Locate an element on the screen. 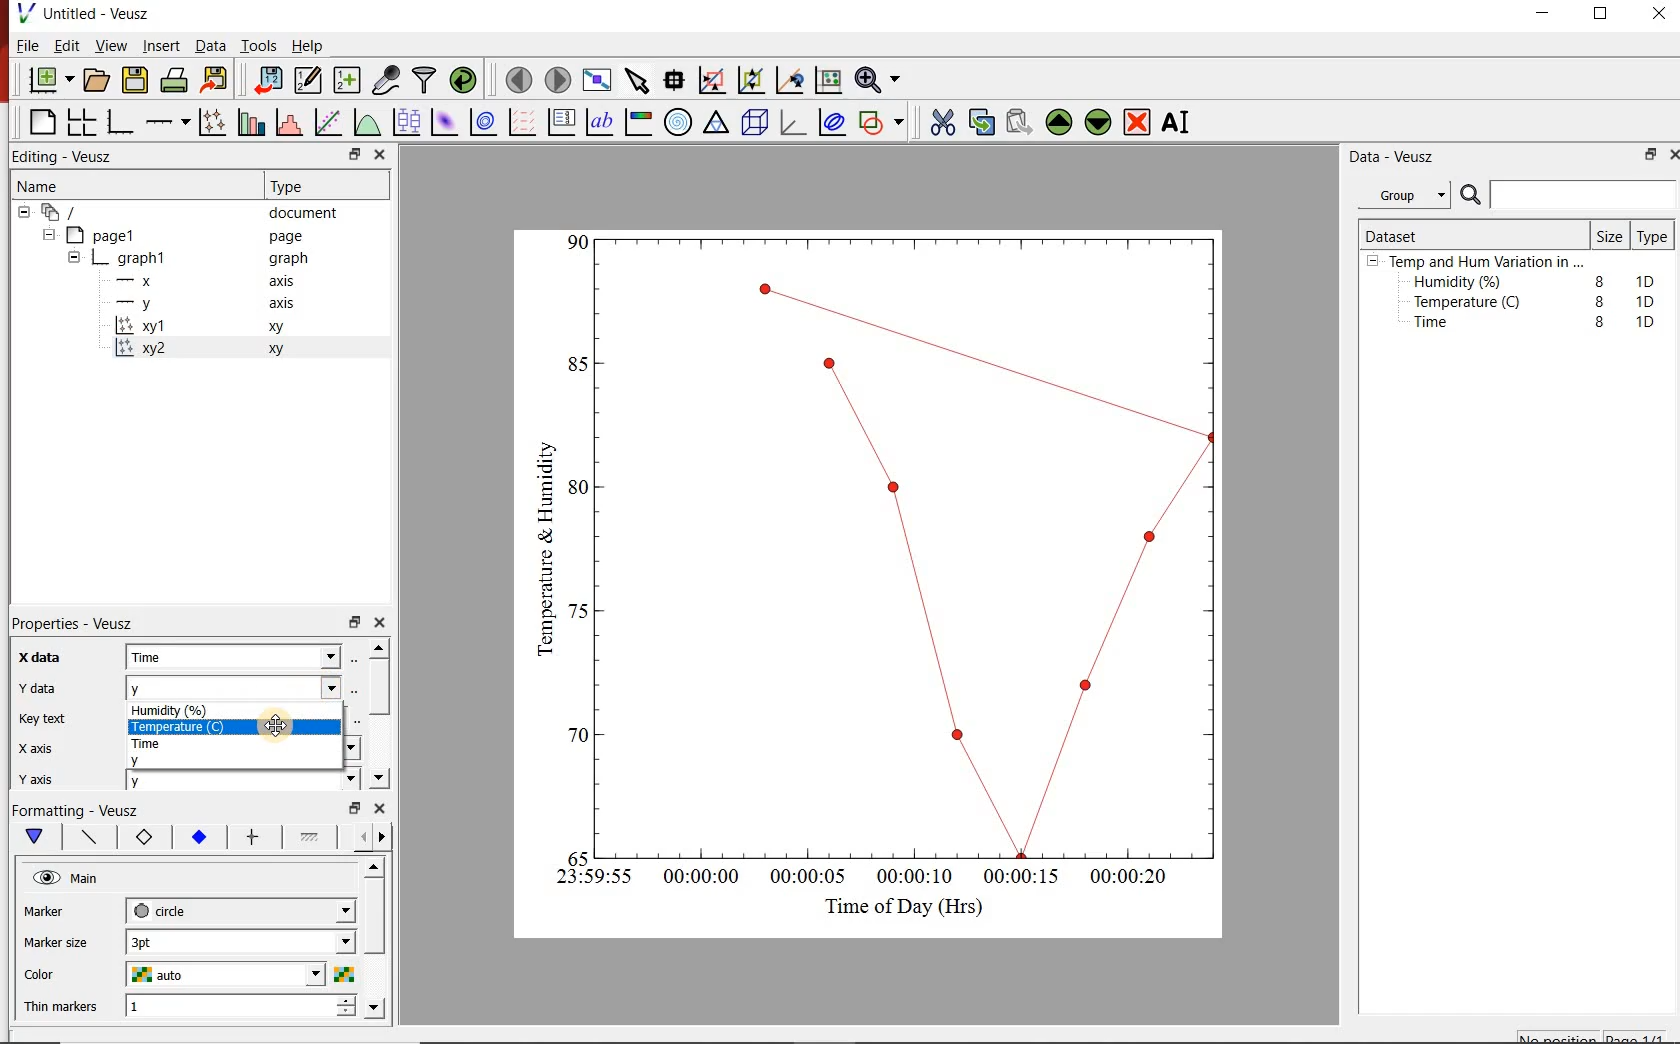  image color bar is located at coordinates (642, 122).